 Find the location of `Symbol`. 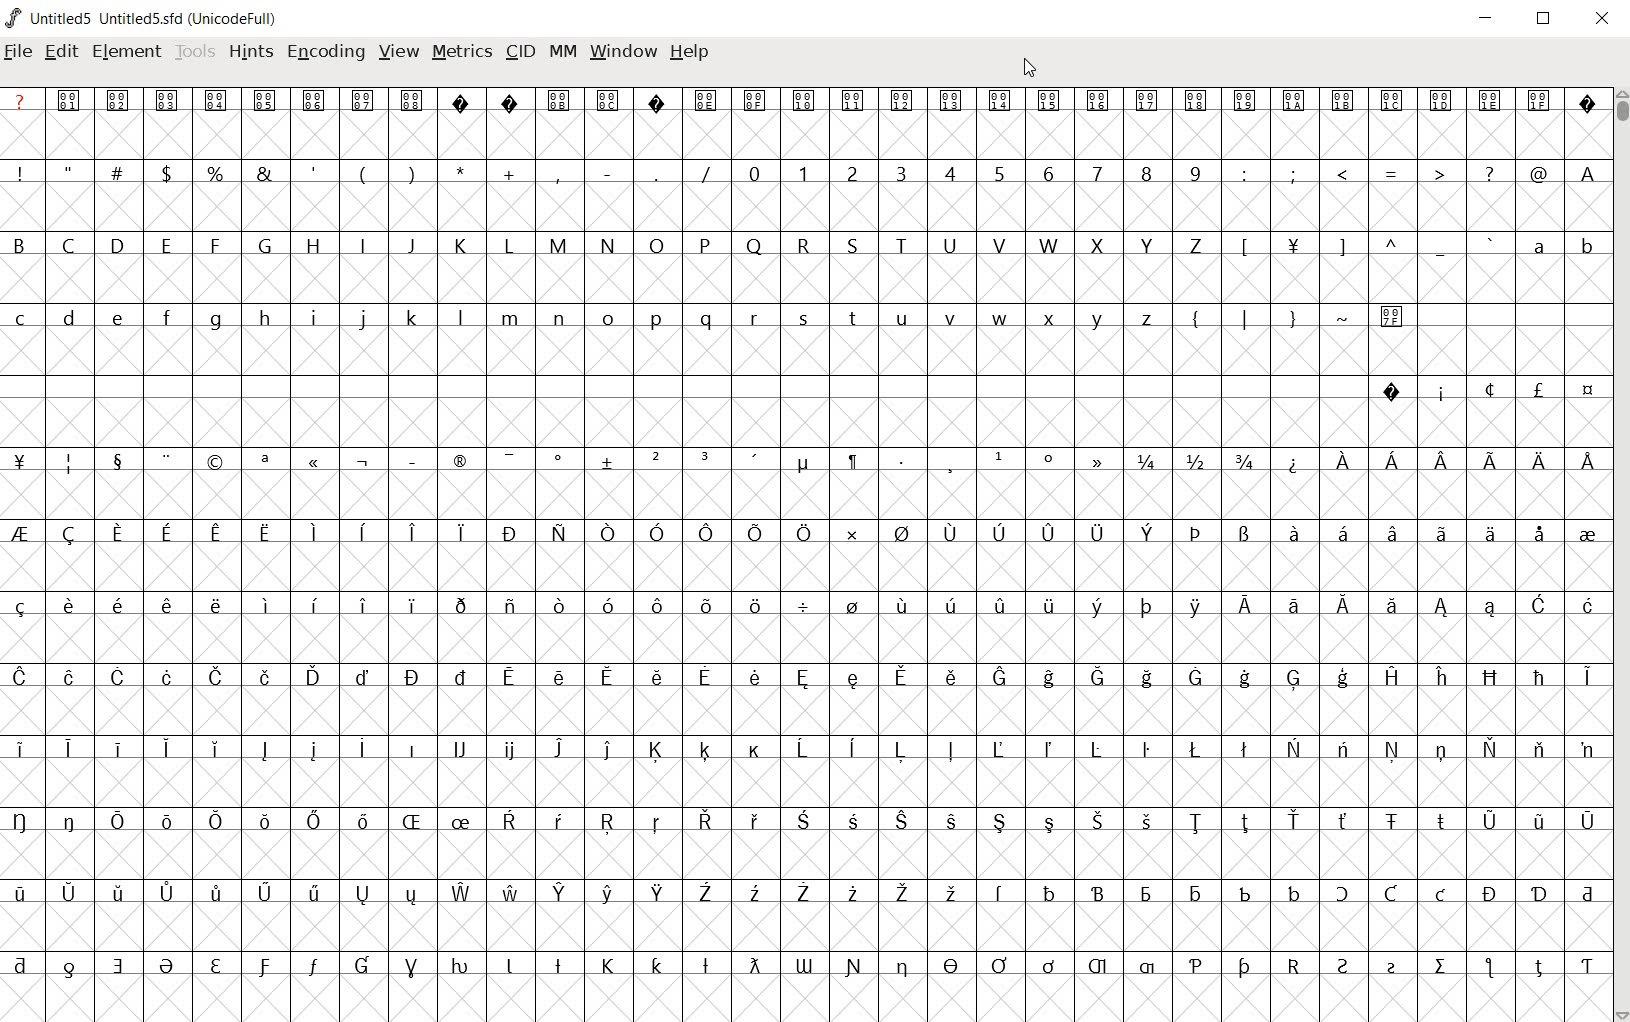

Symbol is located at coordinates (560, 100).